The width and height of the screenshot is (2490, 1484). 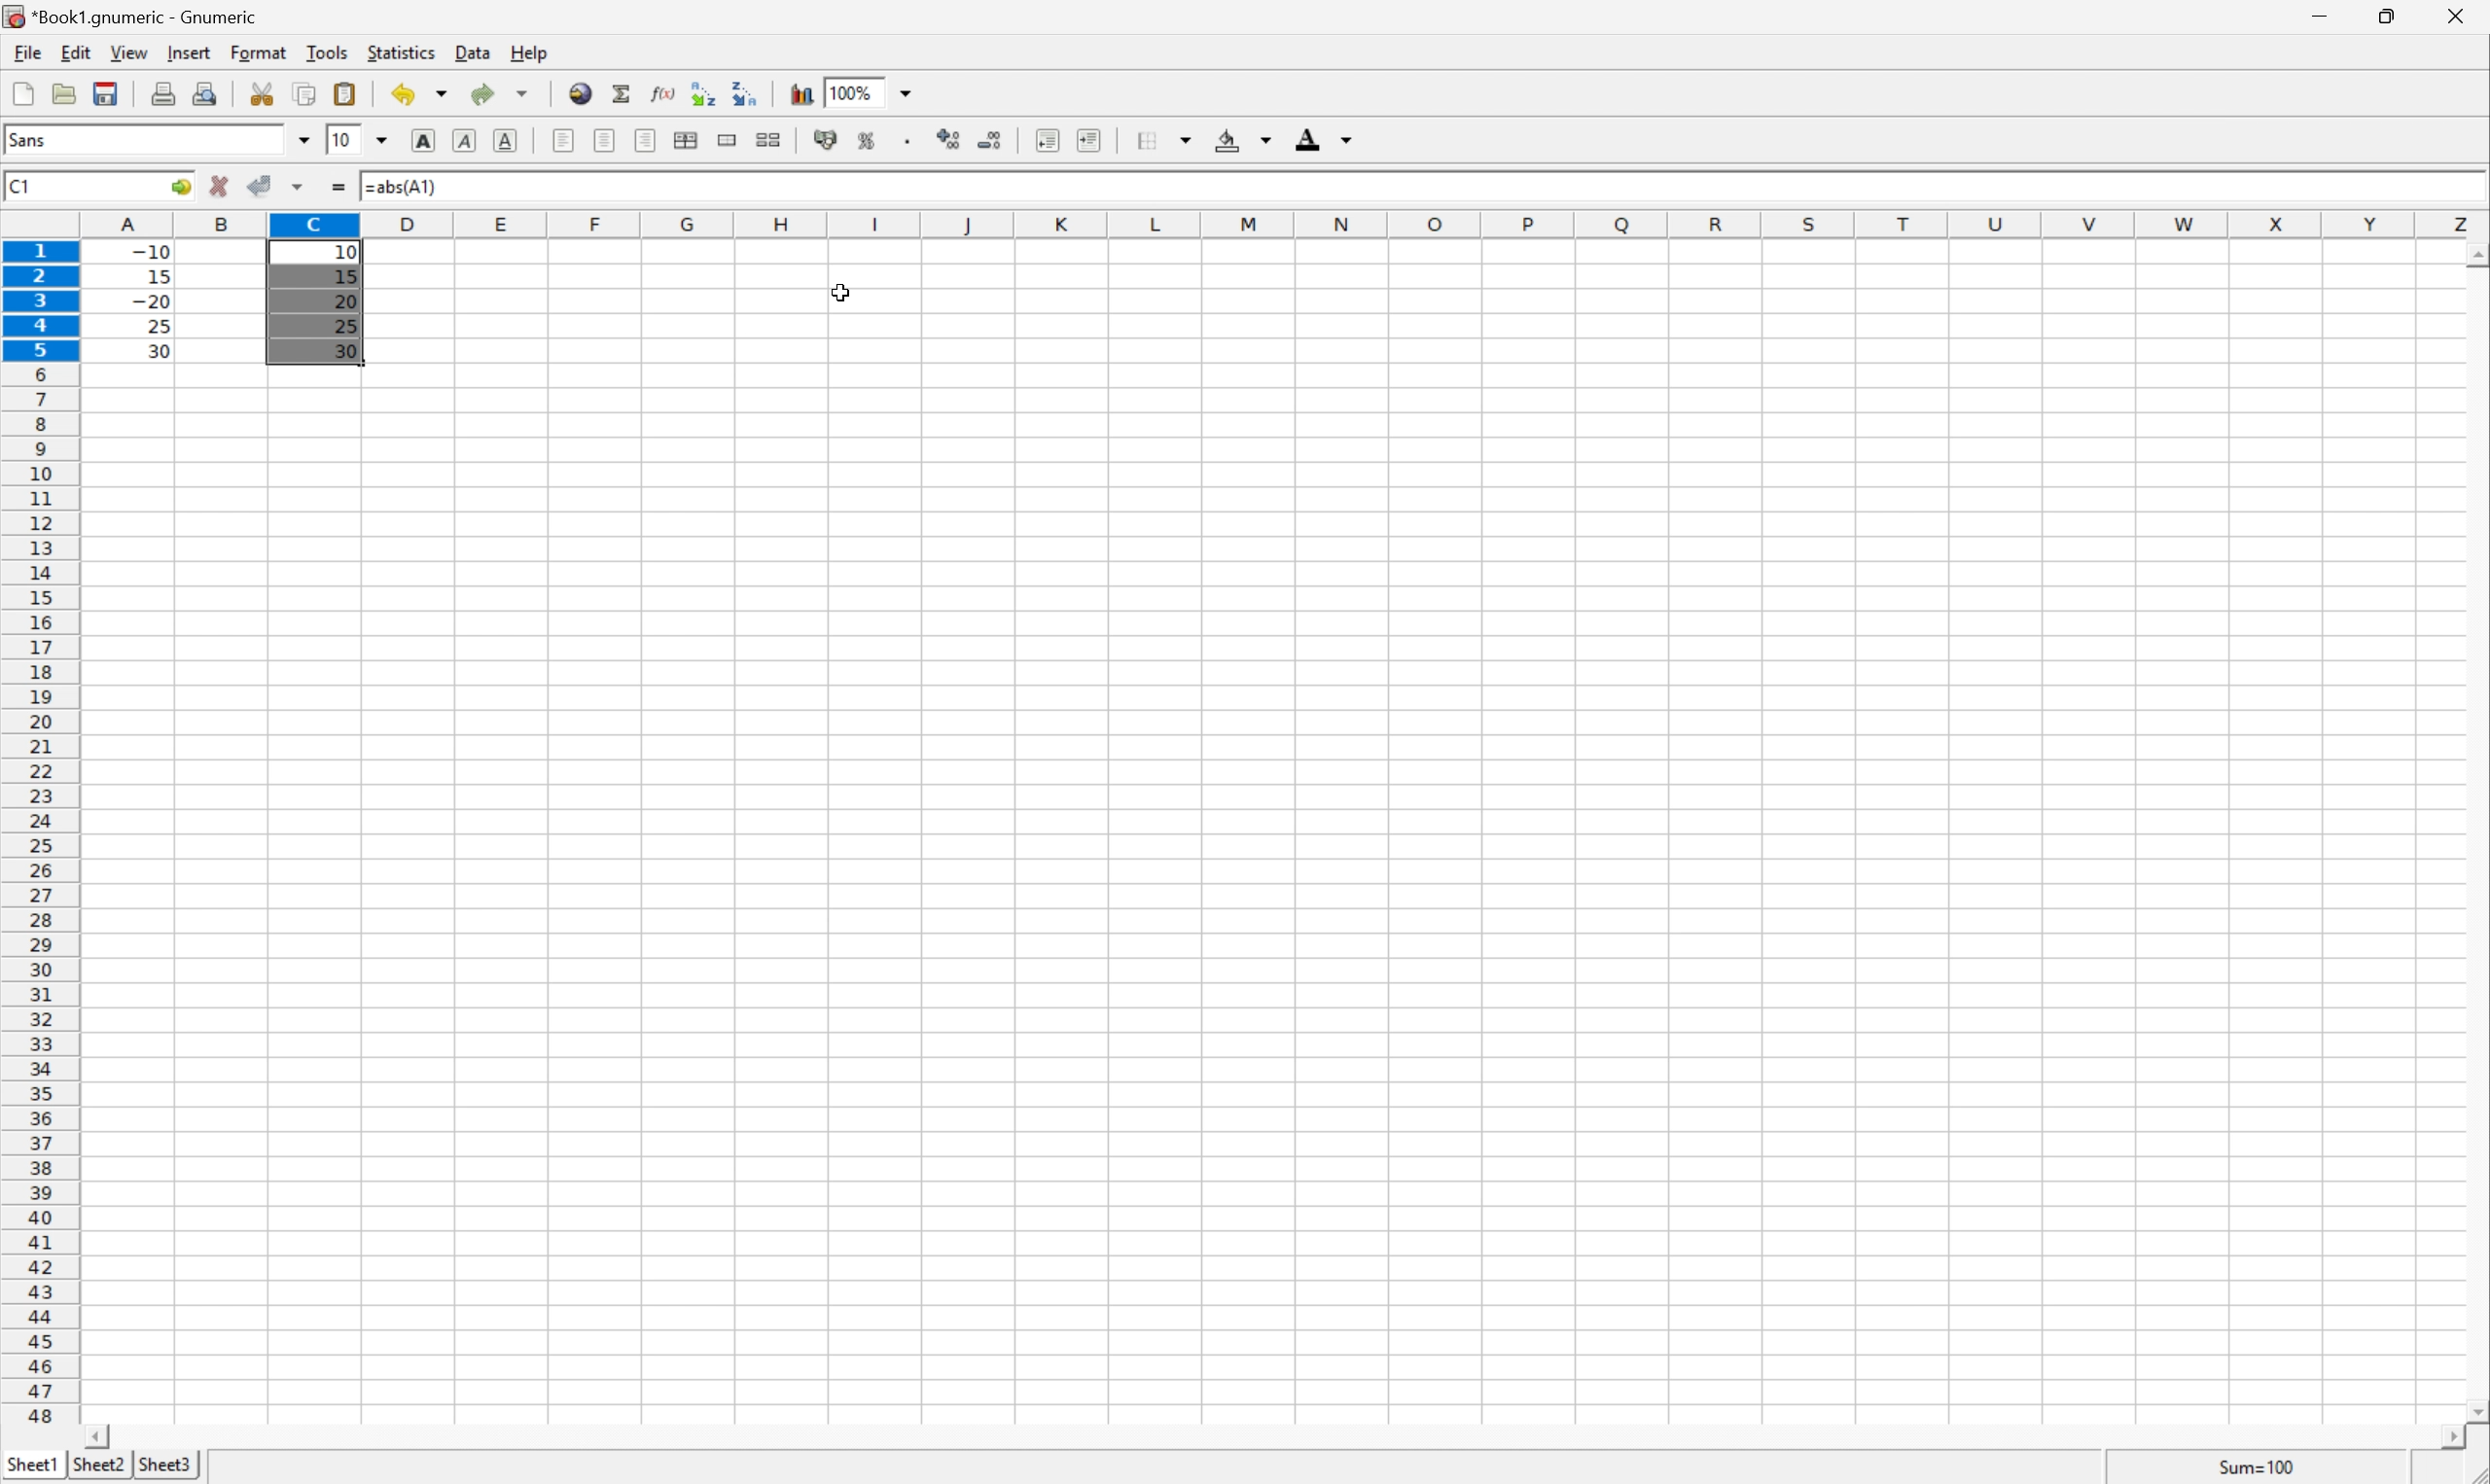 I want to click on 25, so click(x=347, y=330).